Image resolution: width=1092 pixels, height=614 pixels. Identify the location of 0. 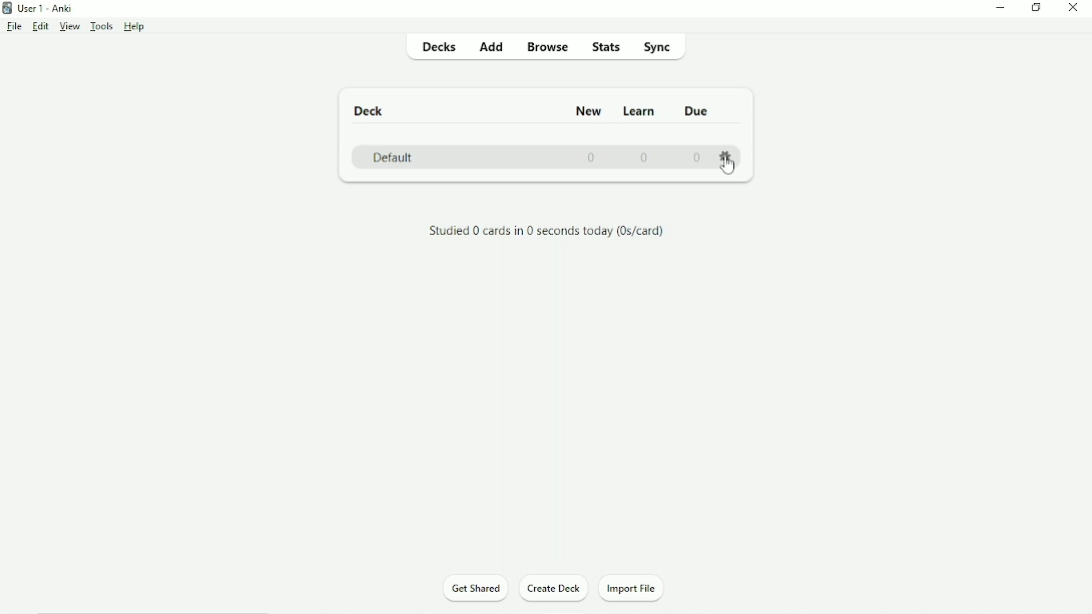
(696, 157).